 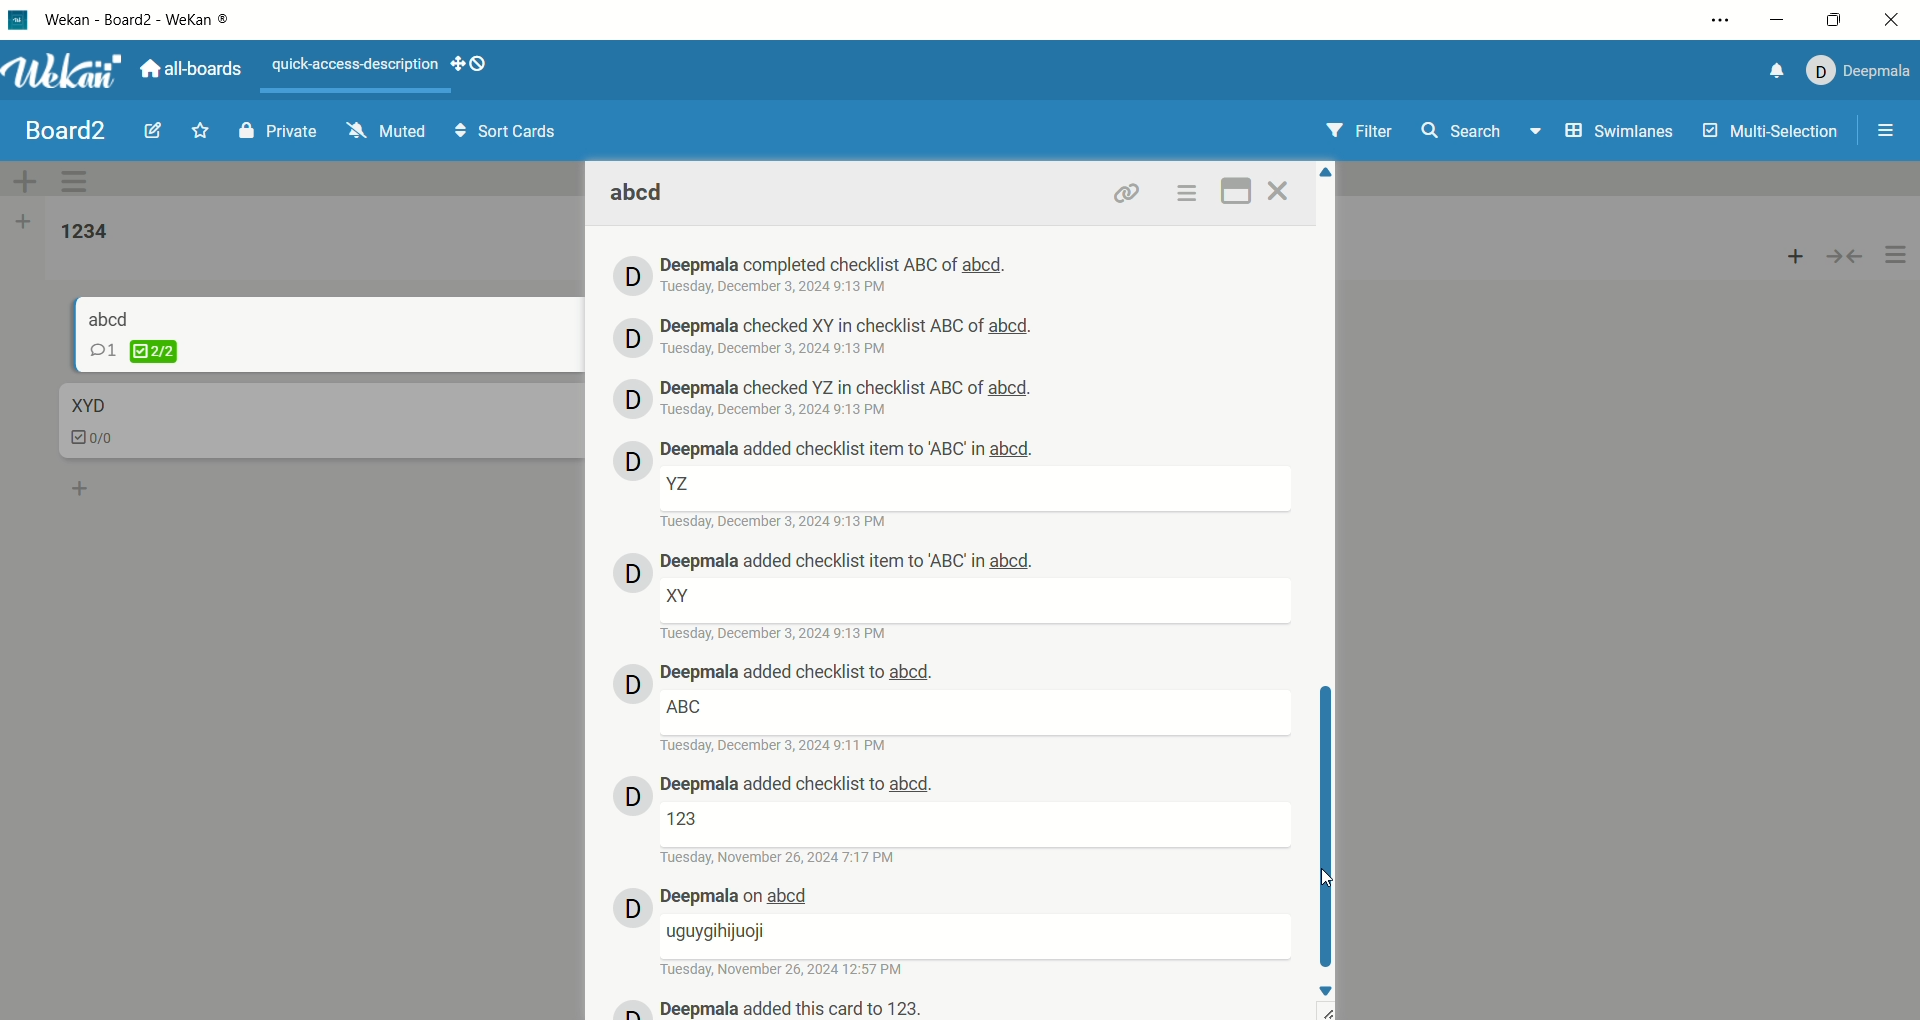 I want to click on date and time, so click(x=778, y=350).